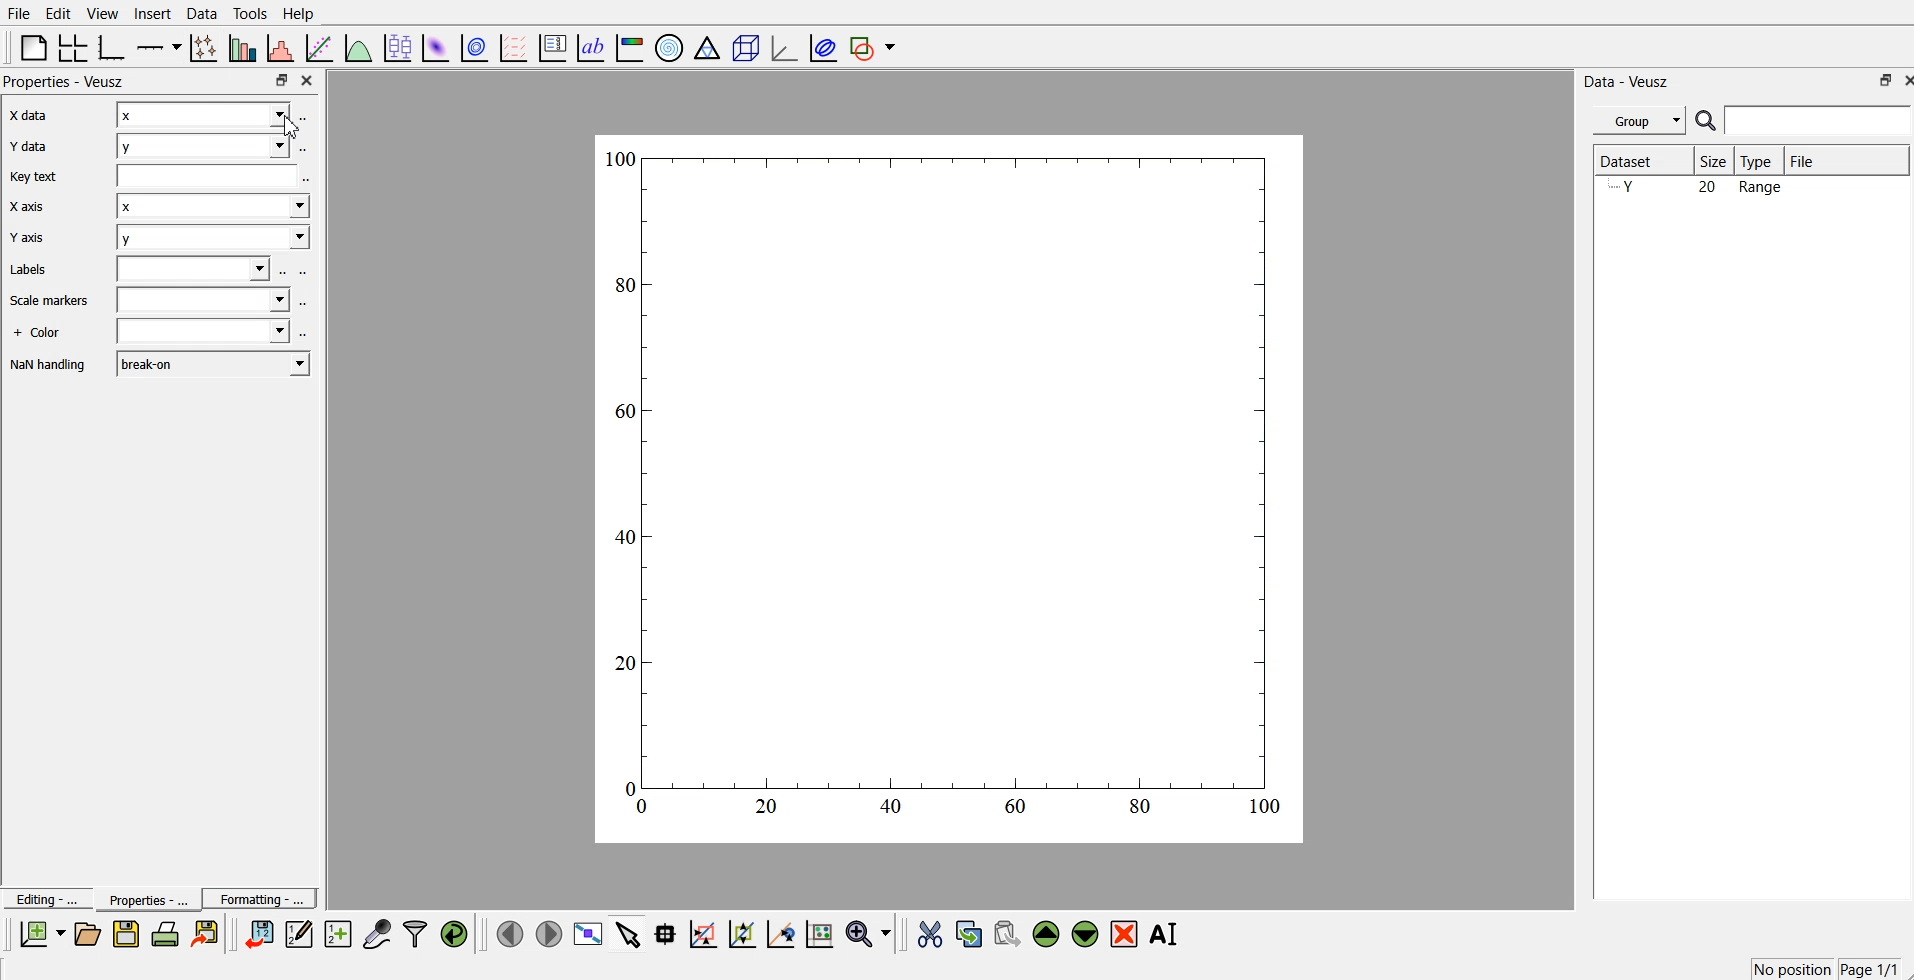  I want to click on New document, so click(43, 934).